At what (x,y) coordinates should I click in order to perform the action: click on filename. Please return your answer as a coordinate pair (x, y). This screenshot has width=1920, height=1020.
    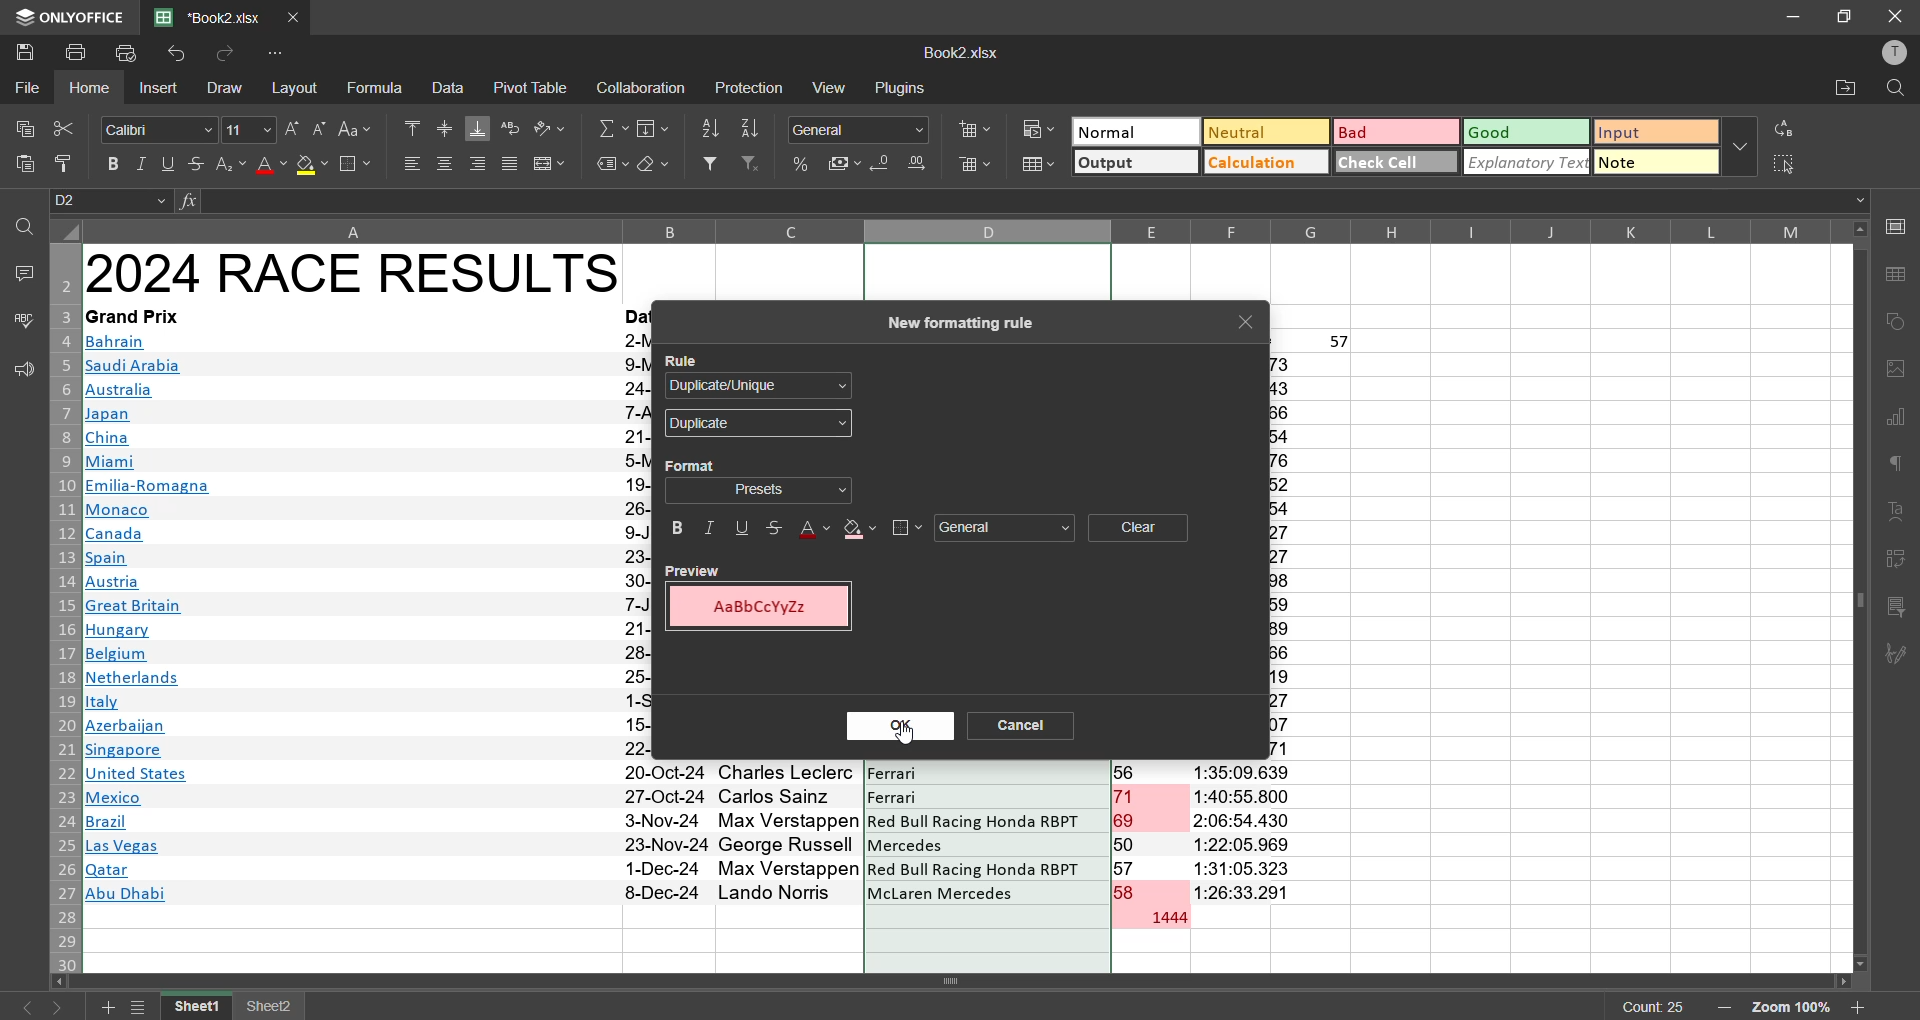
    Looking at the image, I should click on (214, 15).